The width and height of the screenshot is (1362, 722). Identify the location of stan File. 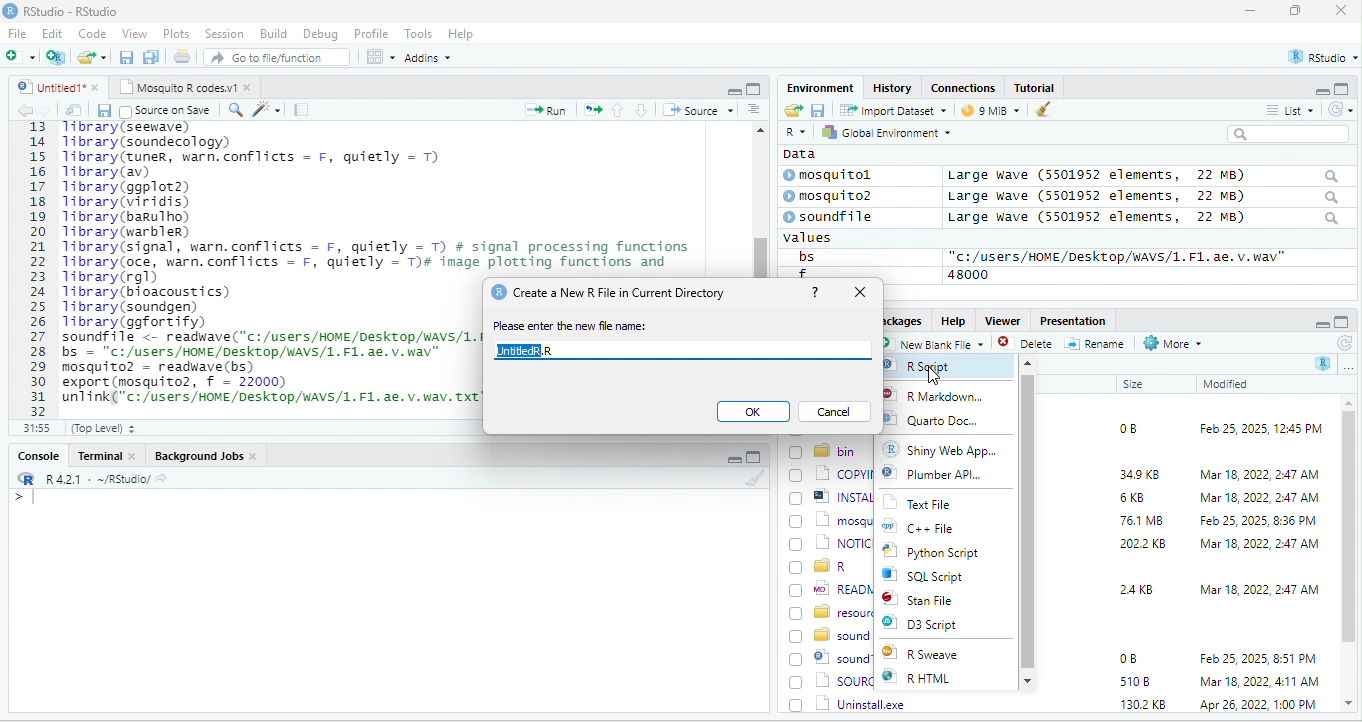
(933, 601).